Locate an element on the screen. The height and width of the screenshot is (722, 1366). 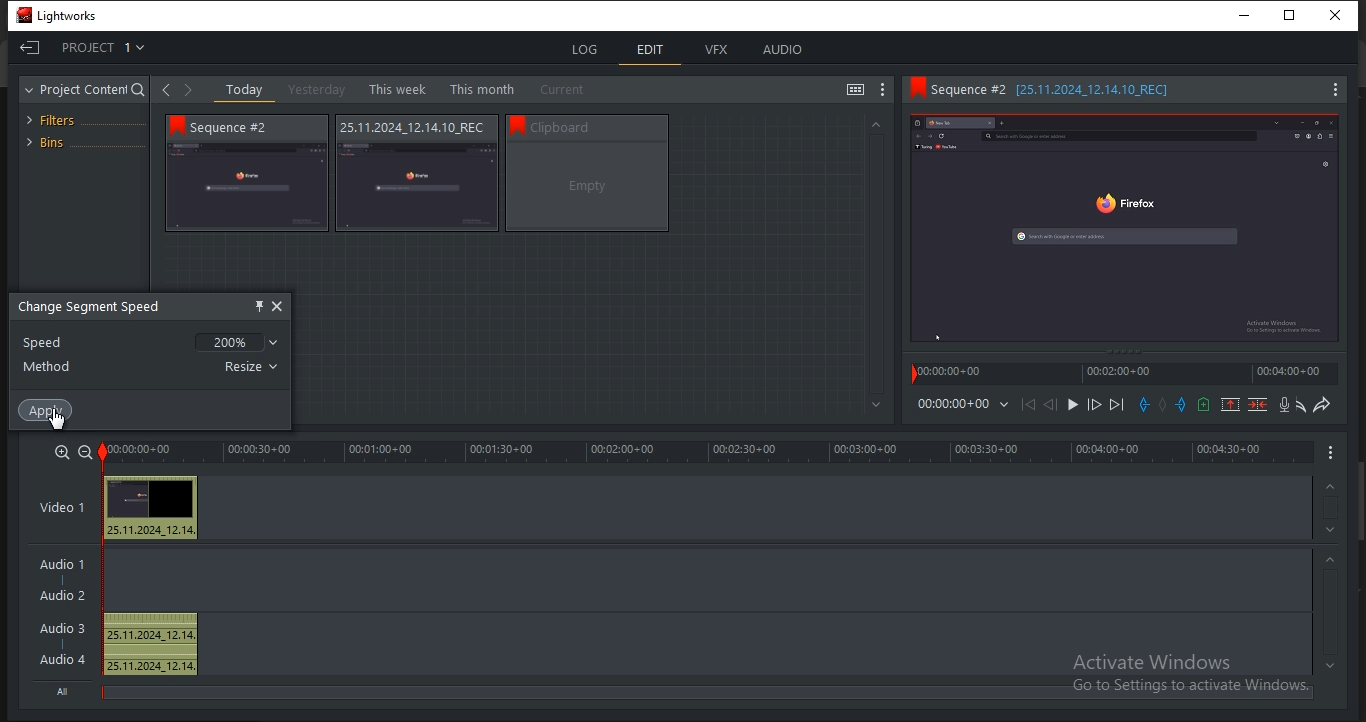
time stamp is located at coordinates (1117, 375).